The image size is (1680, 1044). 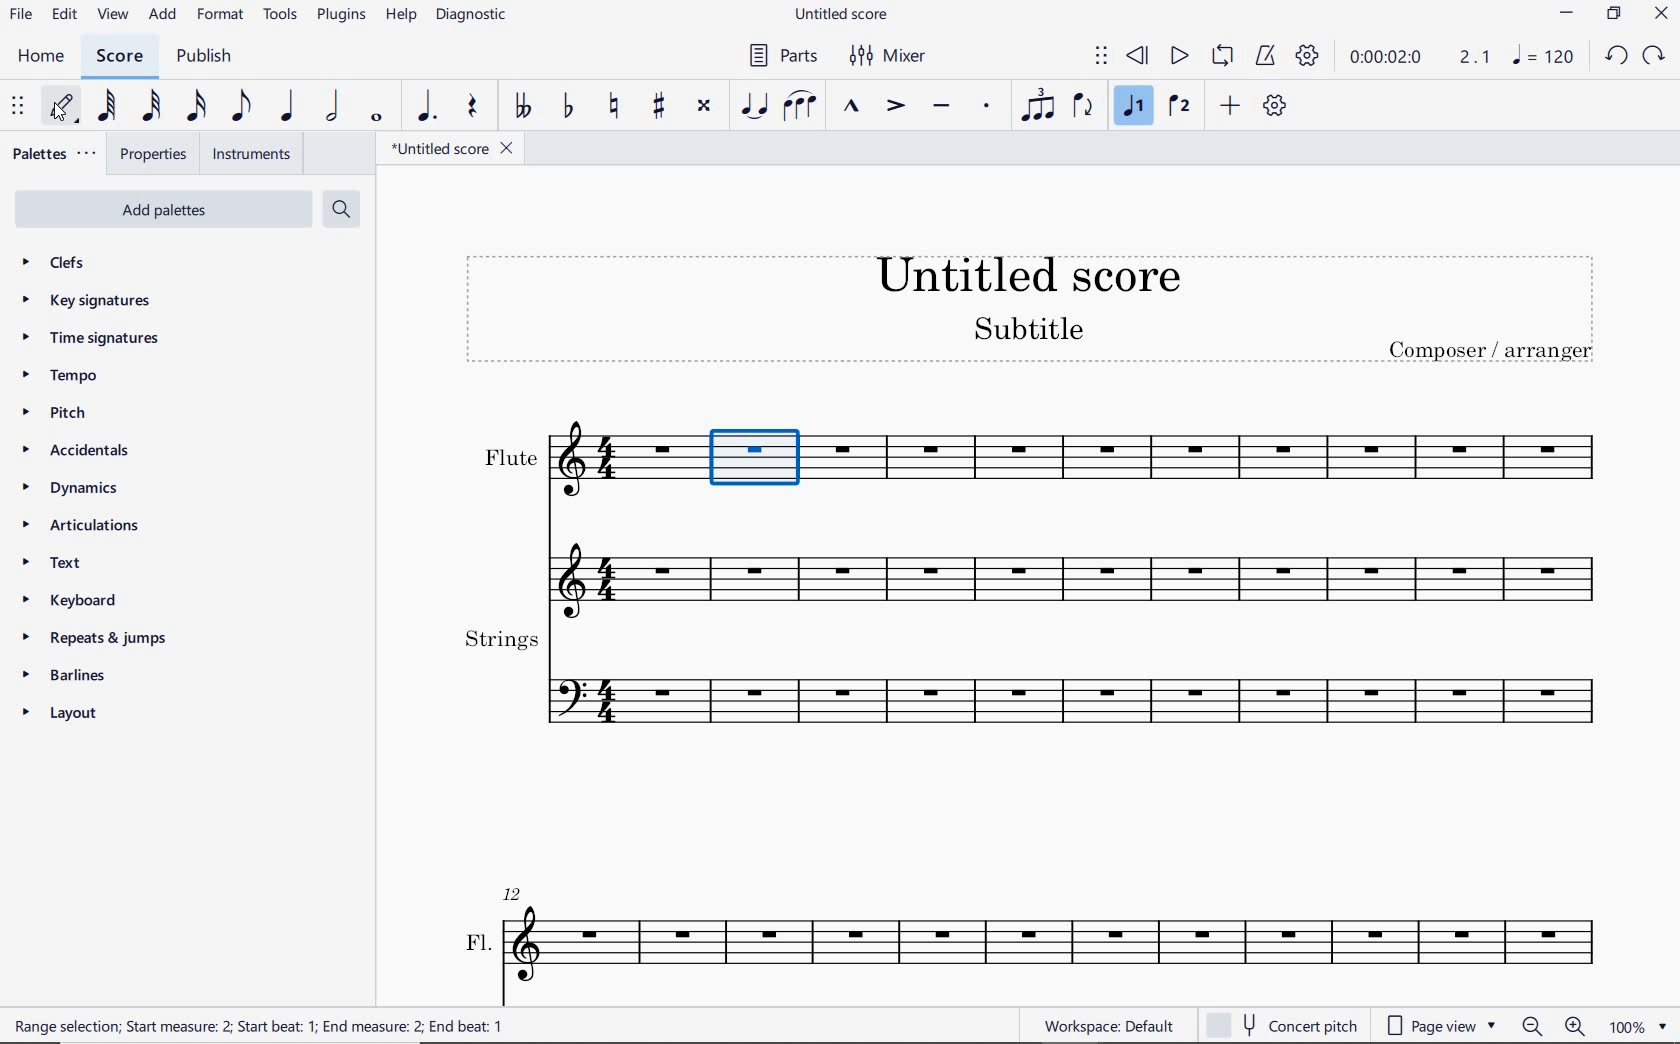 What do you see at coordinates (289, 107) in the screenshot?
I see `QUARTER NOTE` at bounding box center [289, 107].